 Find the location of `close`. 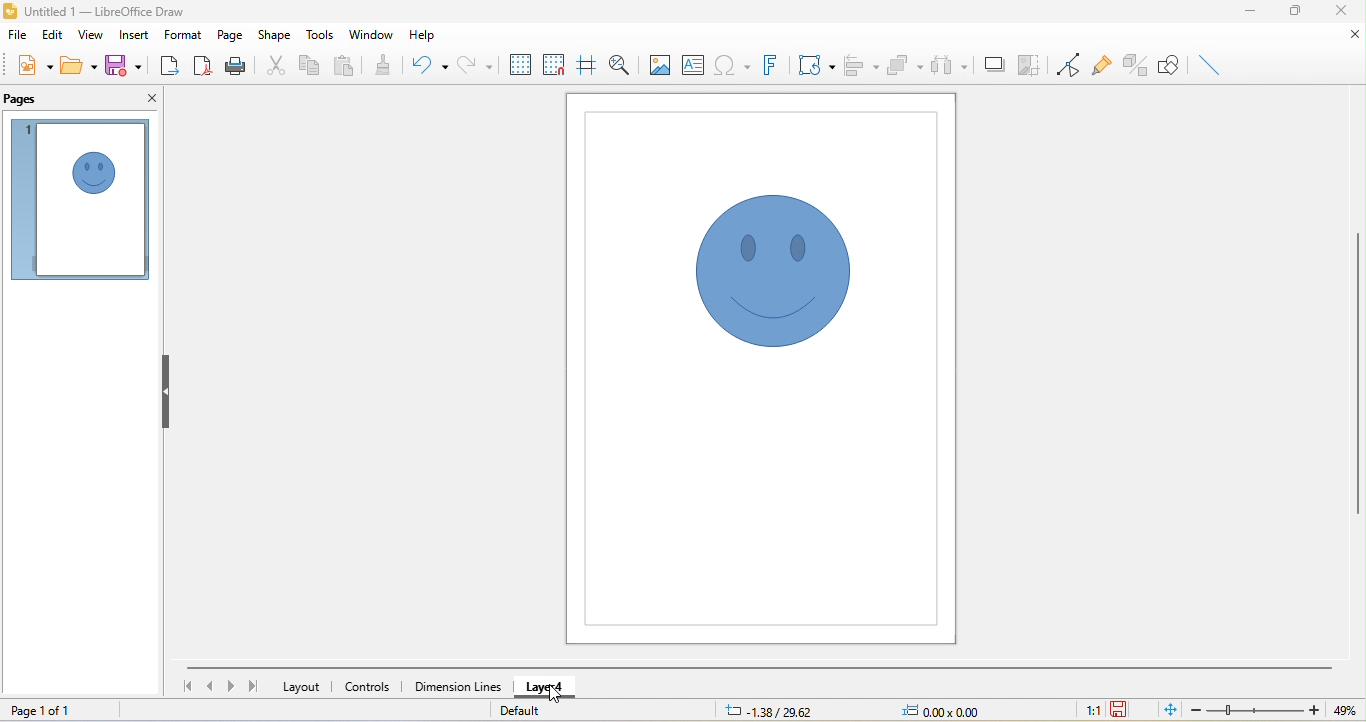

close is located at coordinates (149, 101).